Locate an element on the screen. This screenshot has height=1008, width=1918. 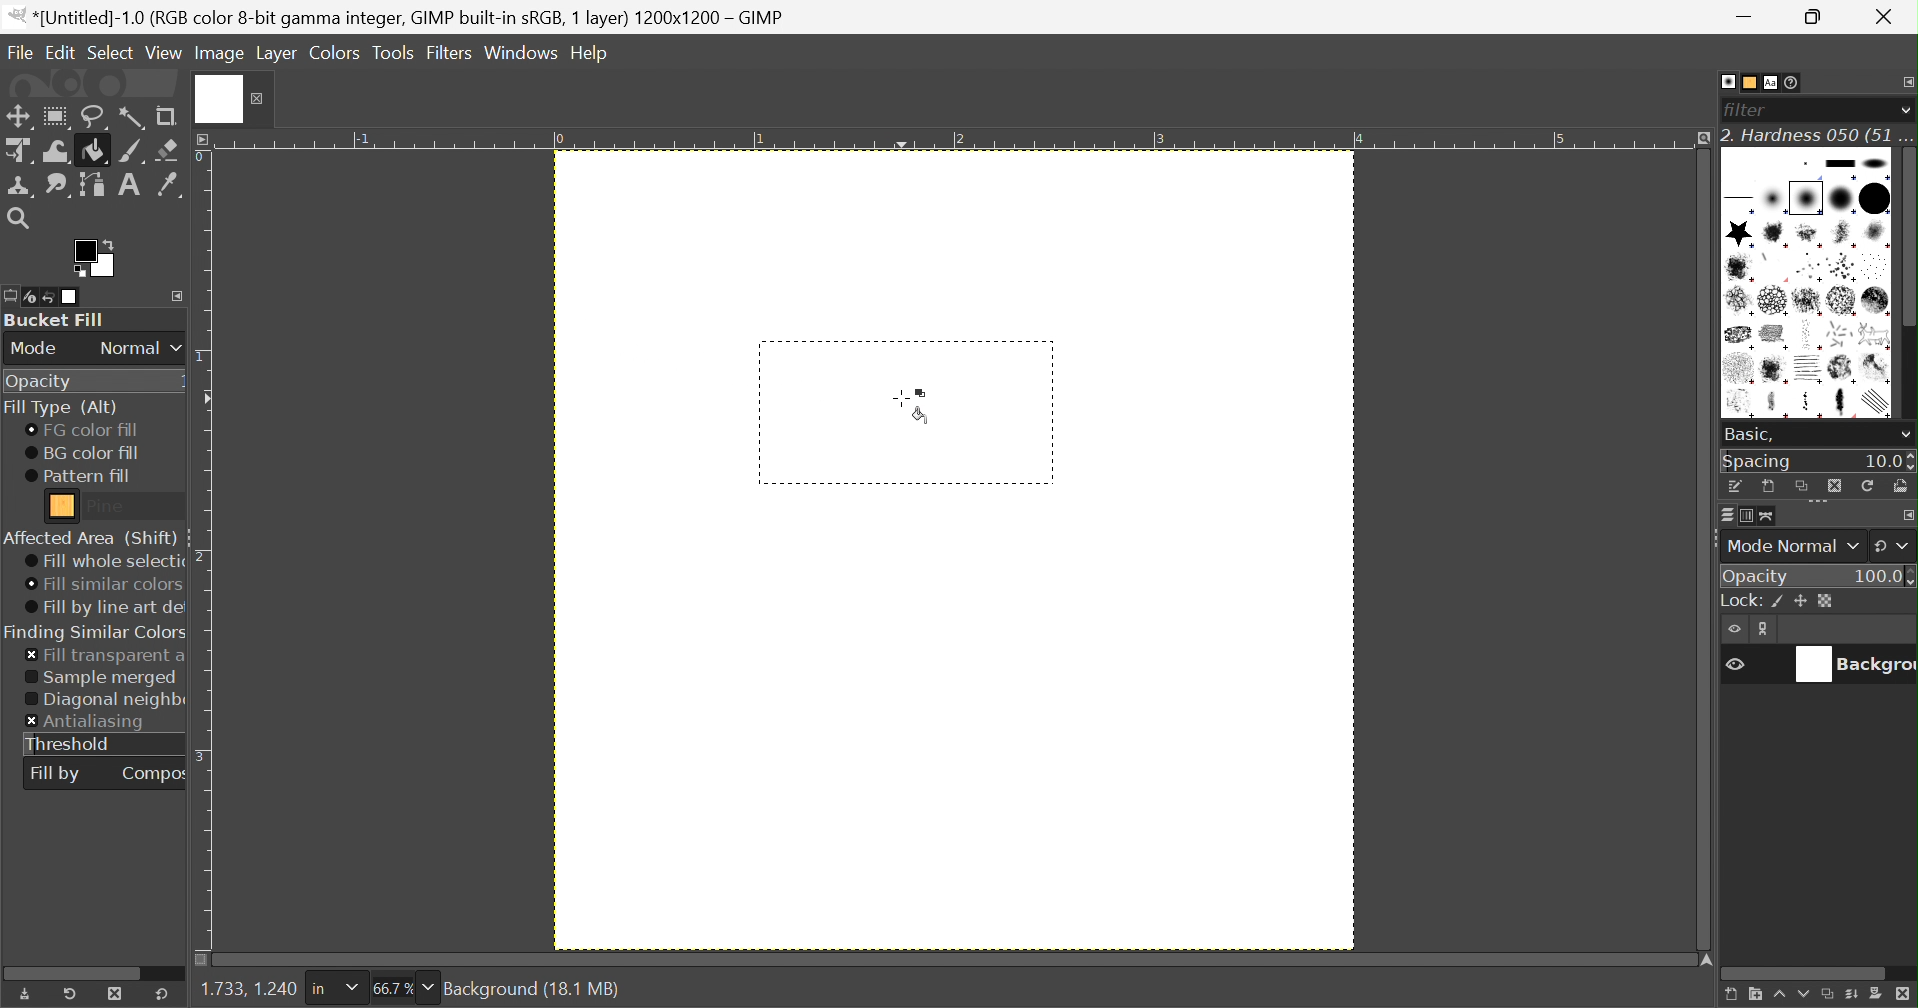
Free Select Tool is located at coordinates (95, 118).